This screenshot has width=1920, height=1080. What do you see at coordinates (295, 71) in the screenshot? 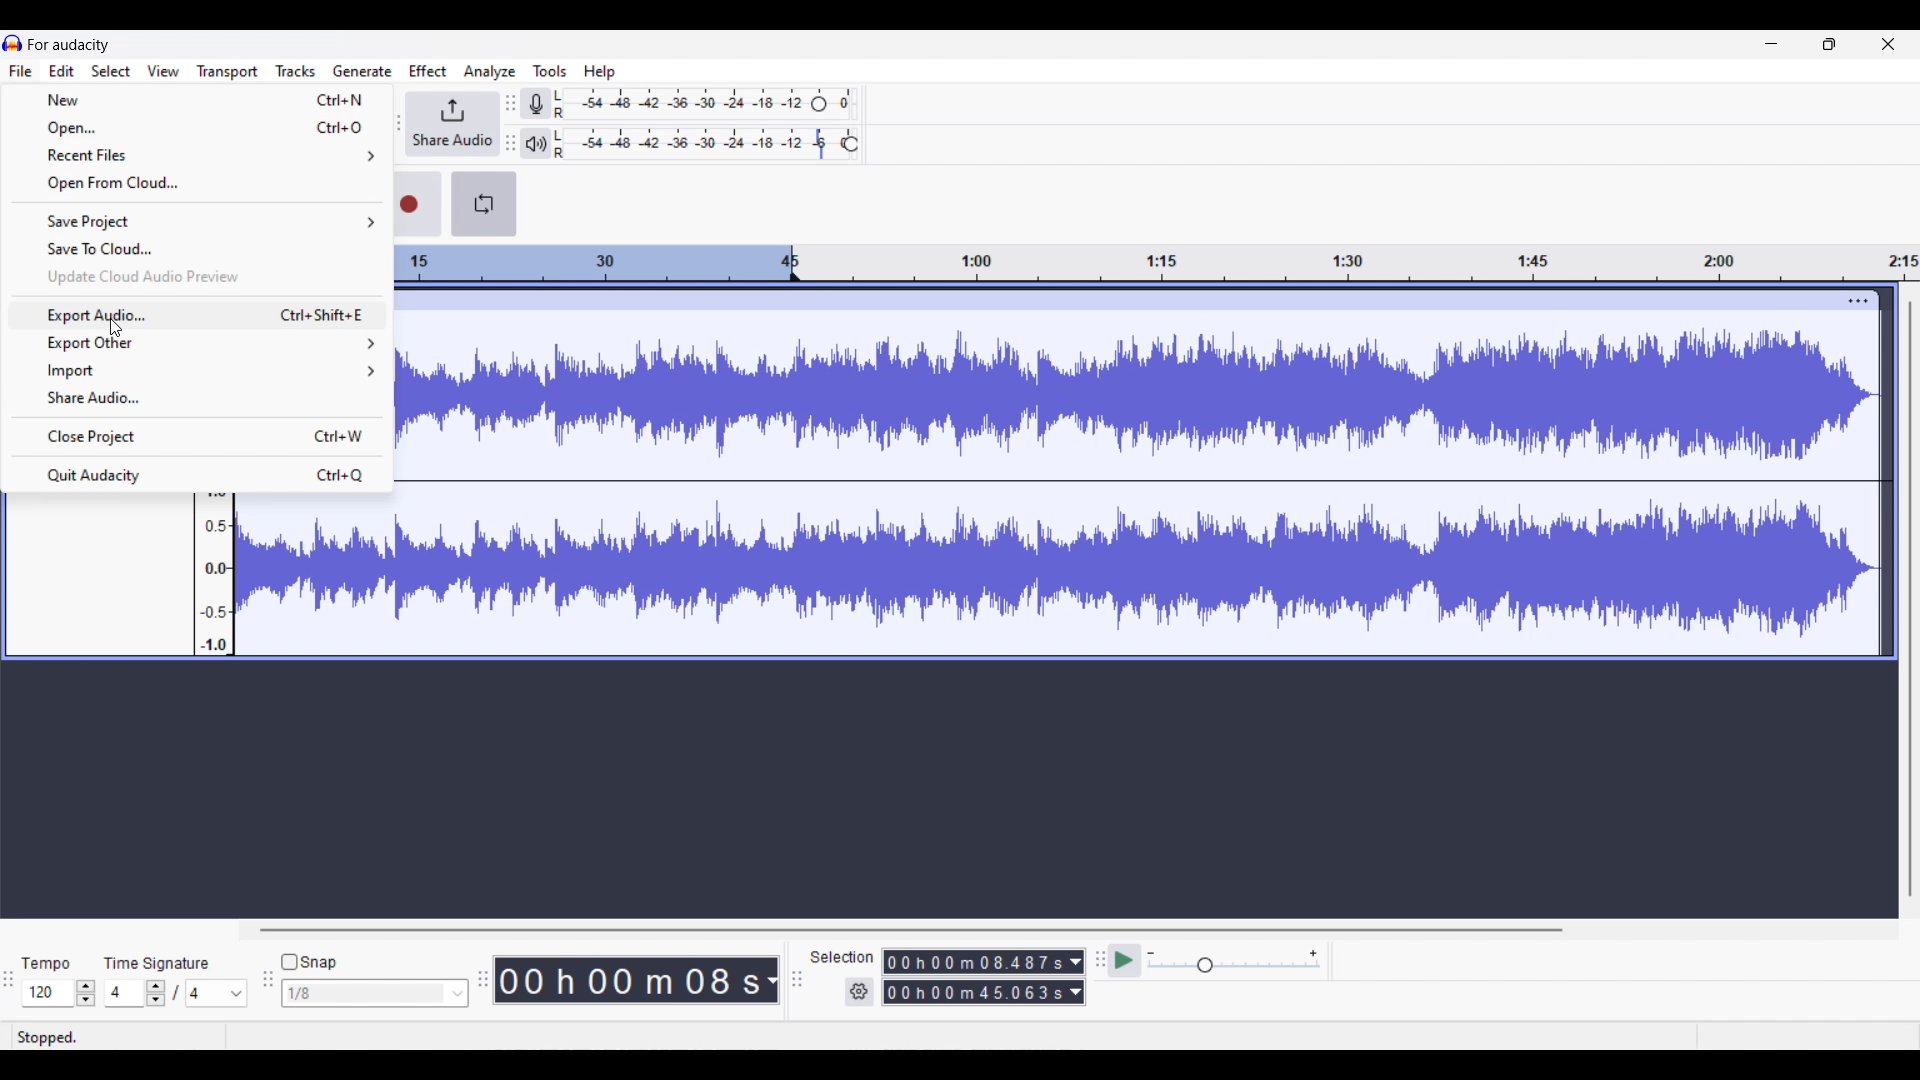
I see `Tracks menu` at bounding box center [295, 71].